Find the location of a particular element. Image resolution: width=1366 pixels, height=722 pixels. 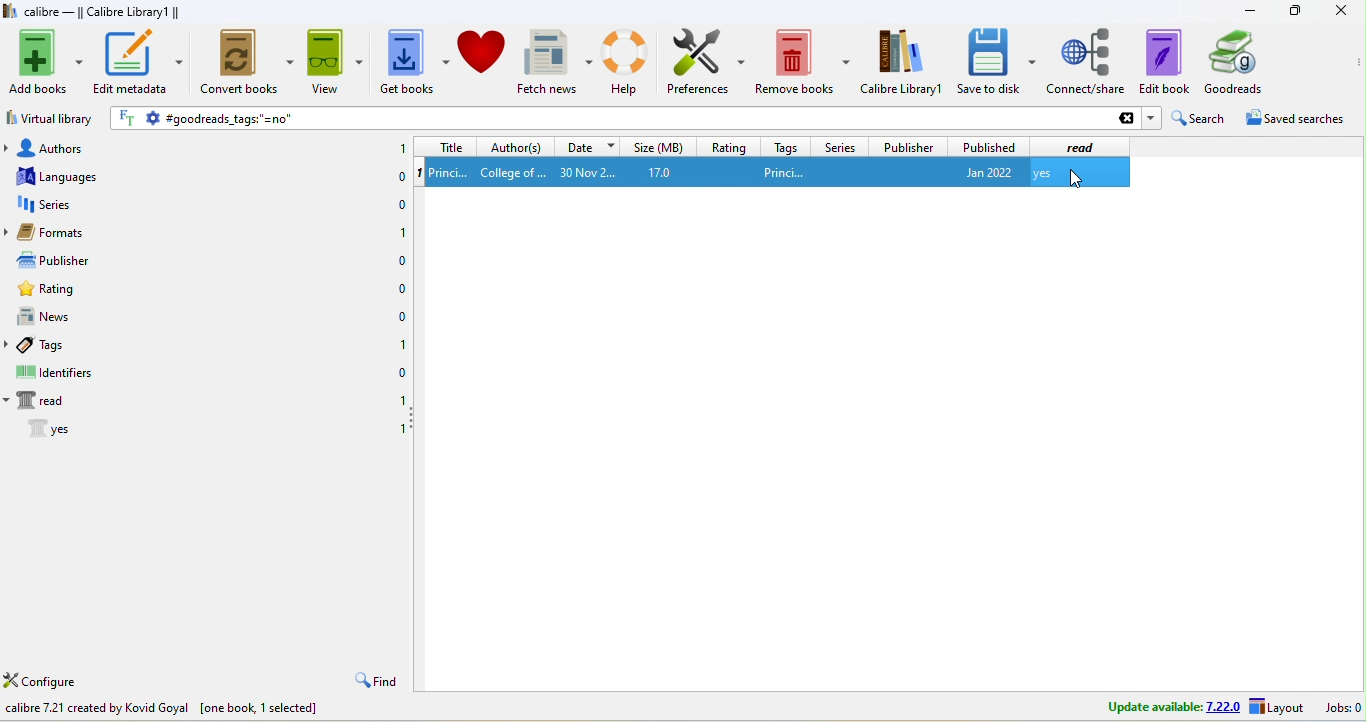

convert books is located at coordinates (248, 63).